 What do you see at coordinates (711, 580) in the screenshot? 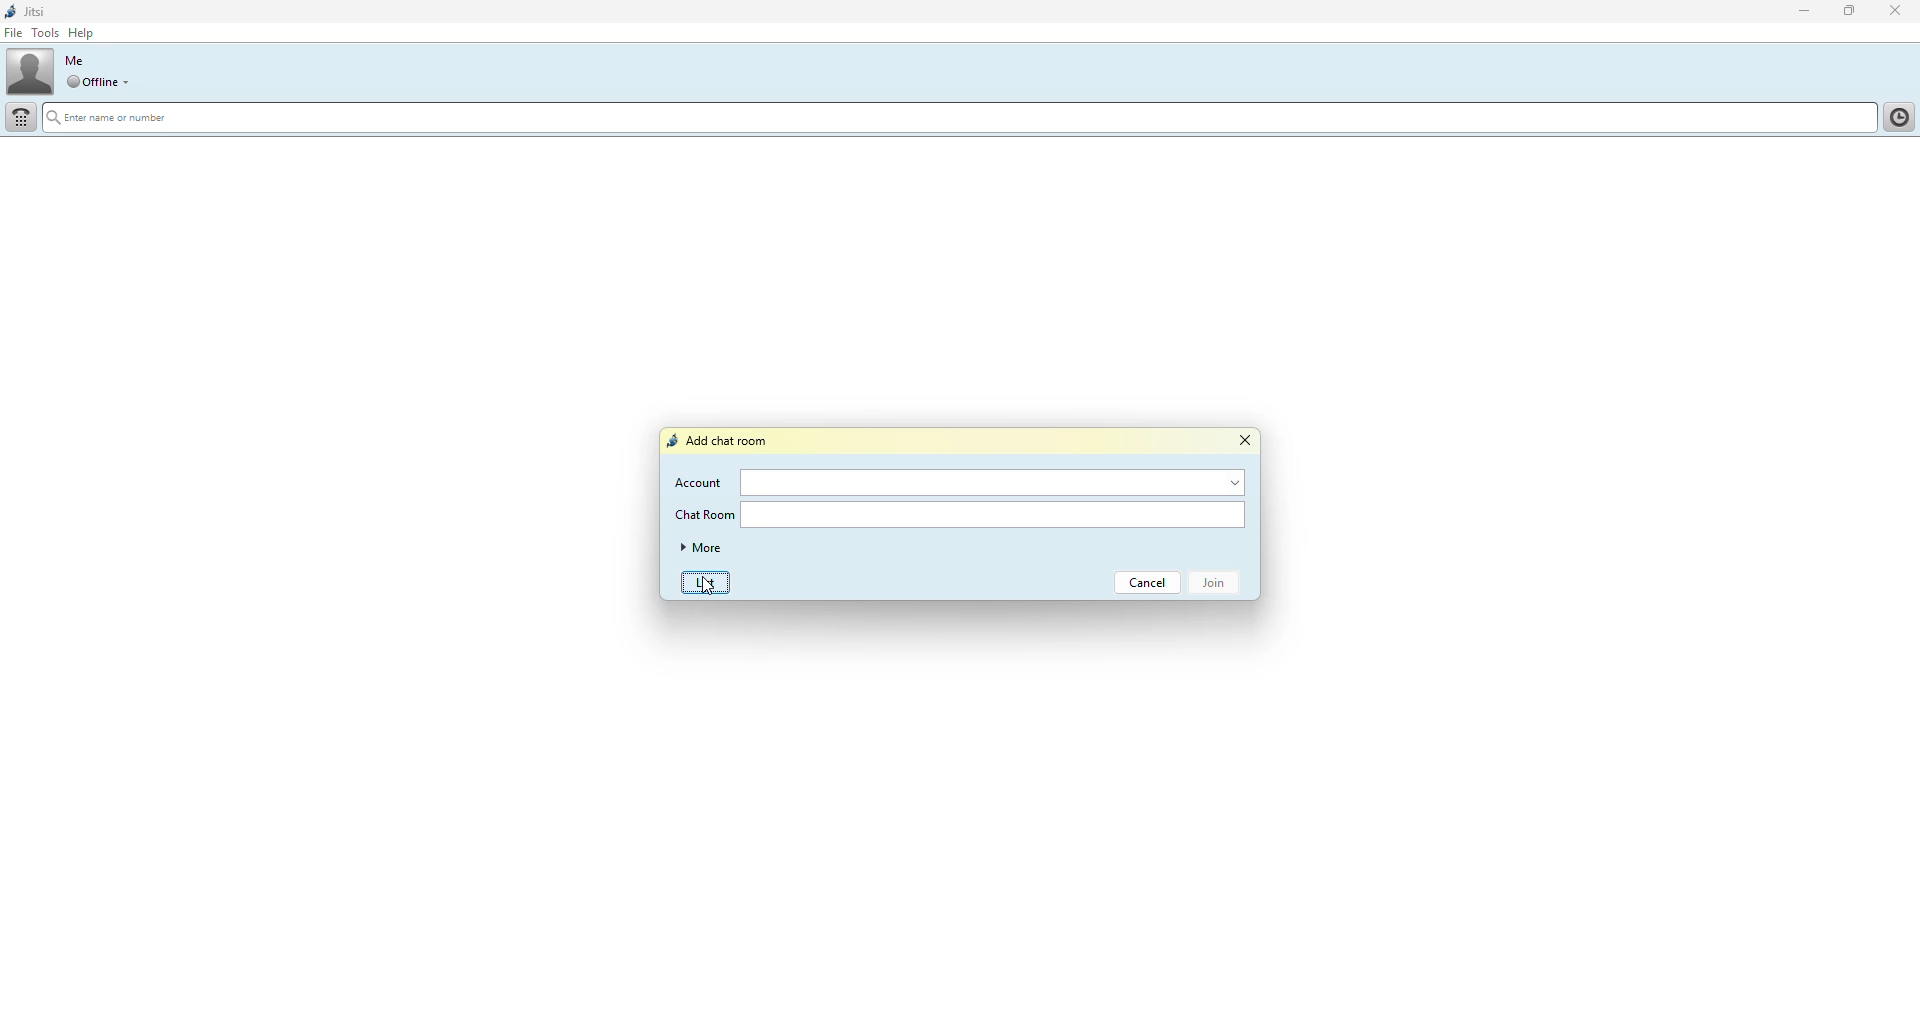
I see `list` at bounding box center [711, 580].